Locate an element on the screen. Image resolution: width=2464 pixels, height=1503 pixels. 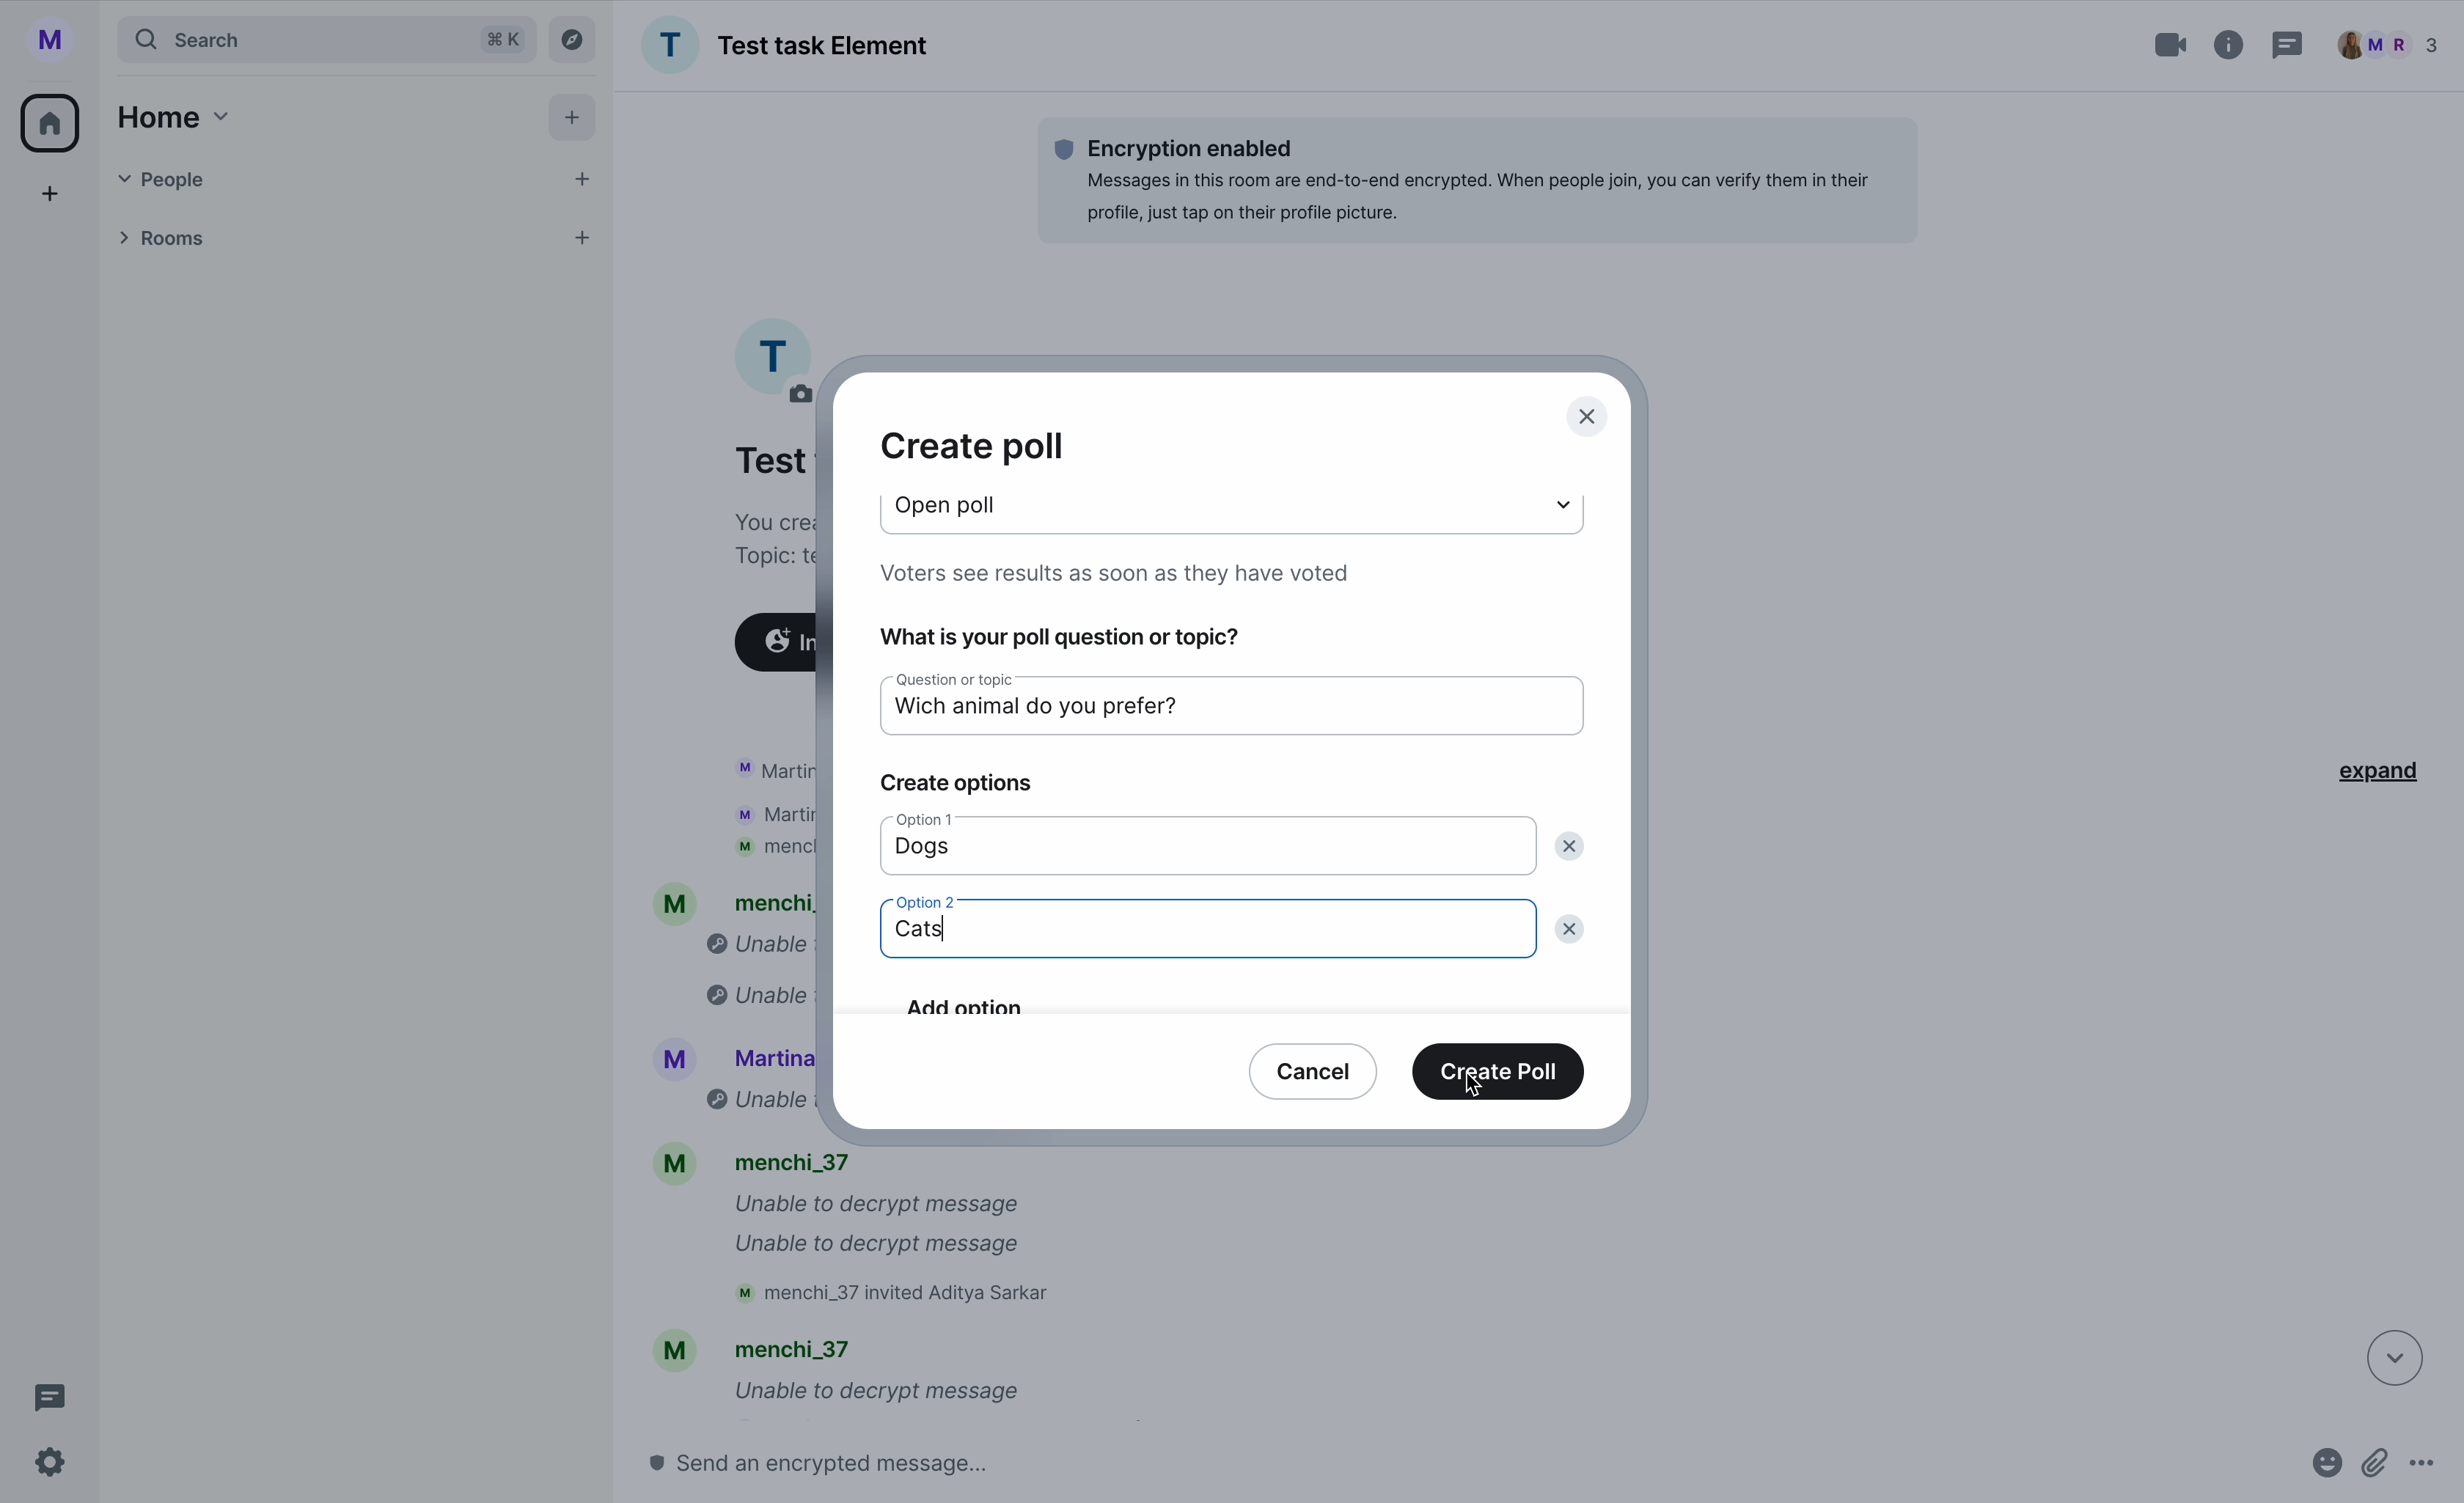
create poll is located at coordinates (1501, 1071).